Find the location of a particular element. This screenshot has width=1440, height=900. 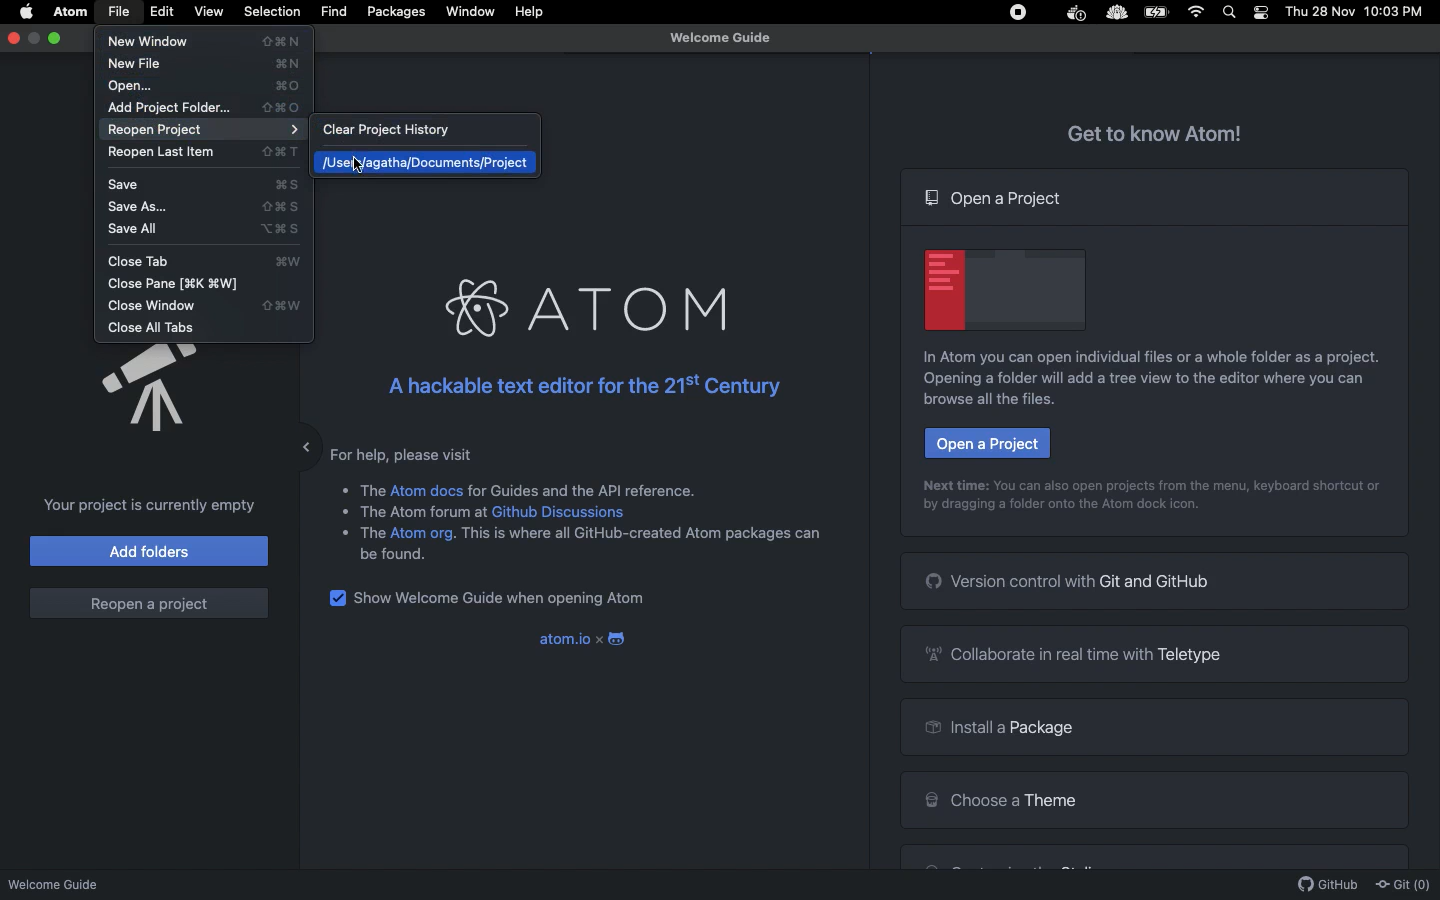

Instructional text is located at coordinates (1060, 510).